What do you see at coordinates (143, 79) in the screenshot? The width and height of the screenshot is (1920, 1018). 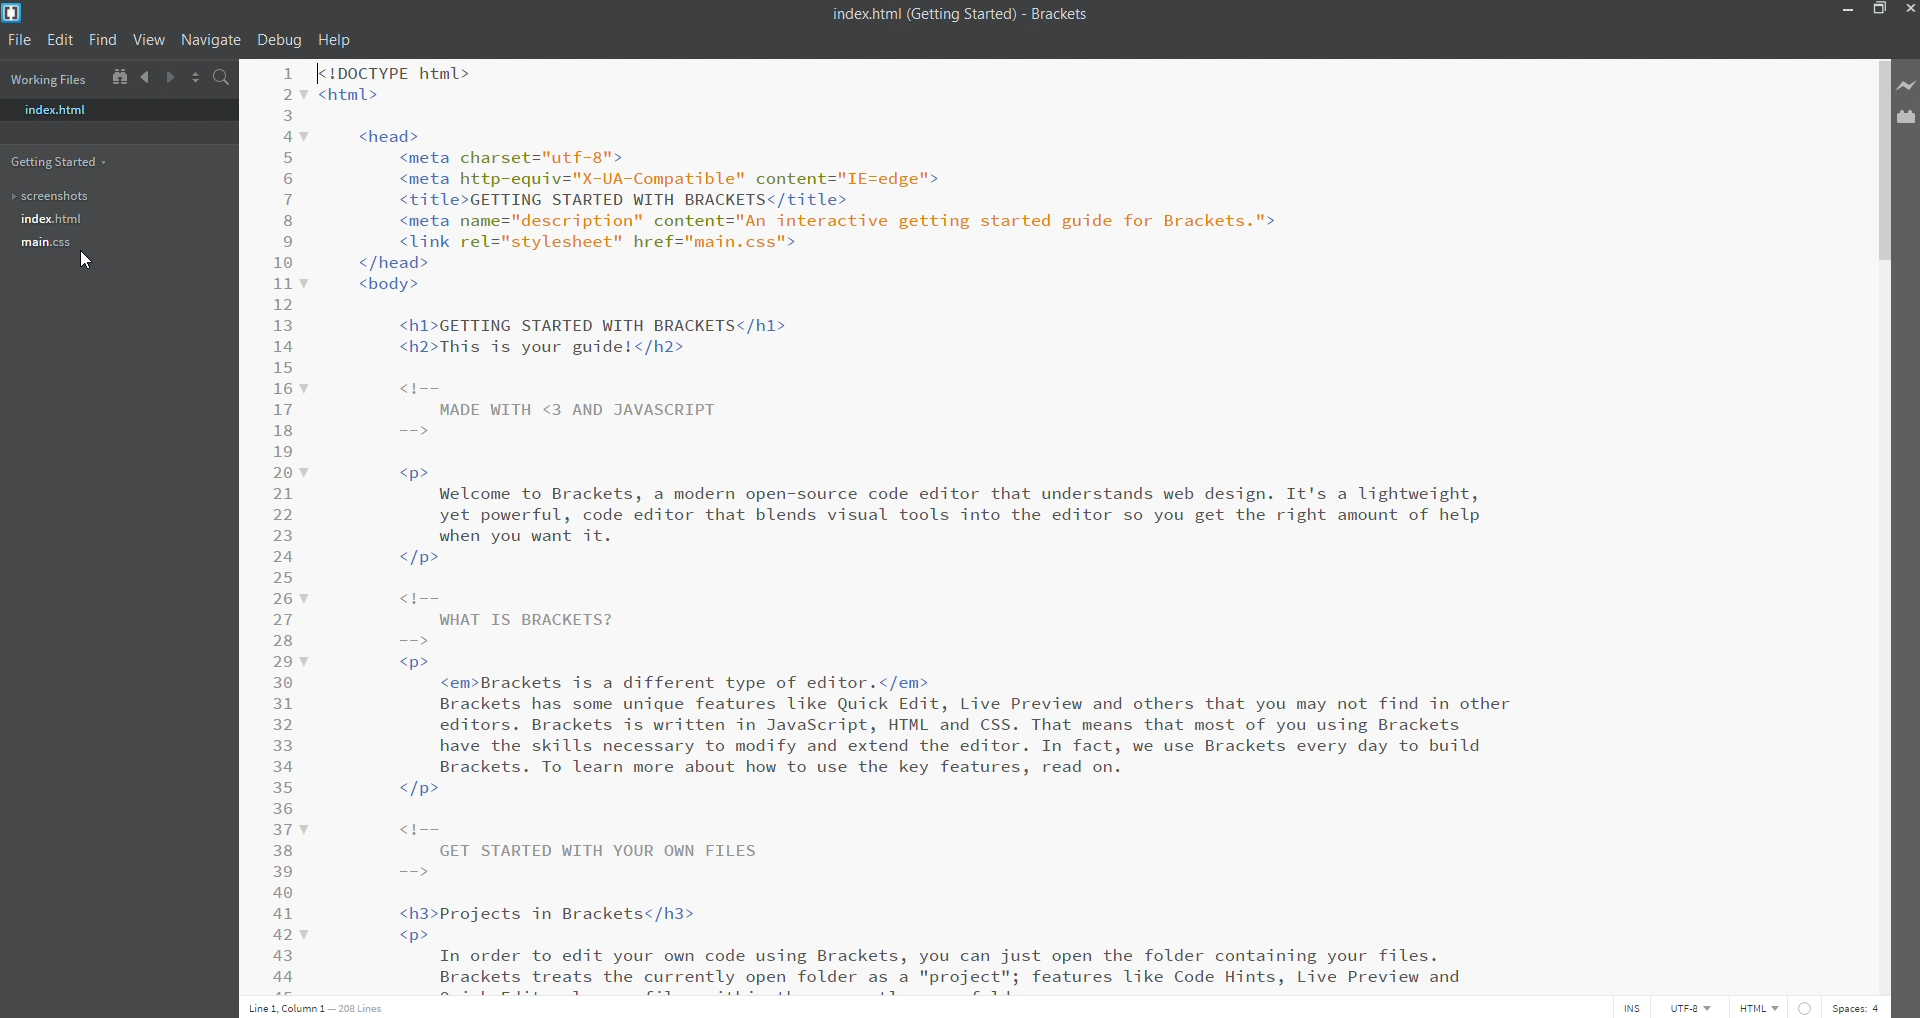 I see `navigate backward` at bounding box center [143, 79].